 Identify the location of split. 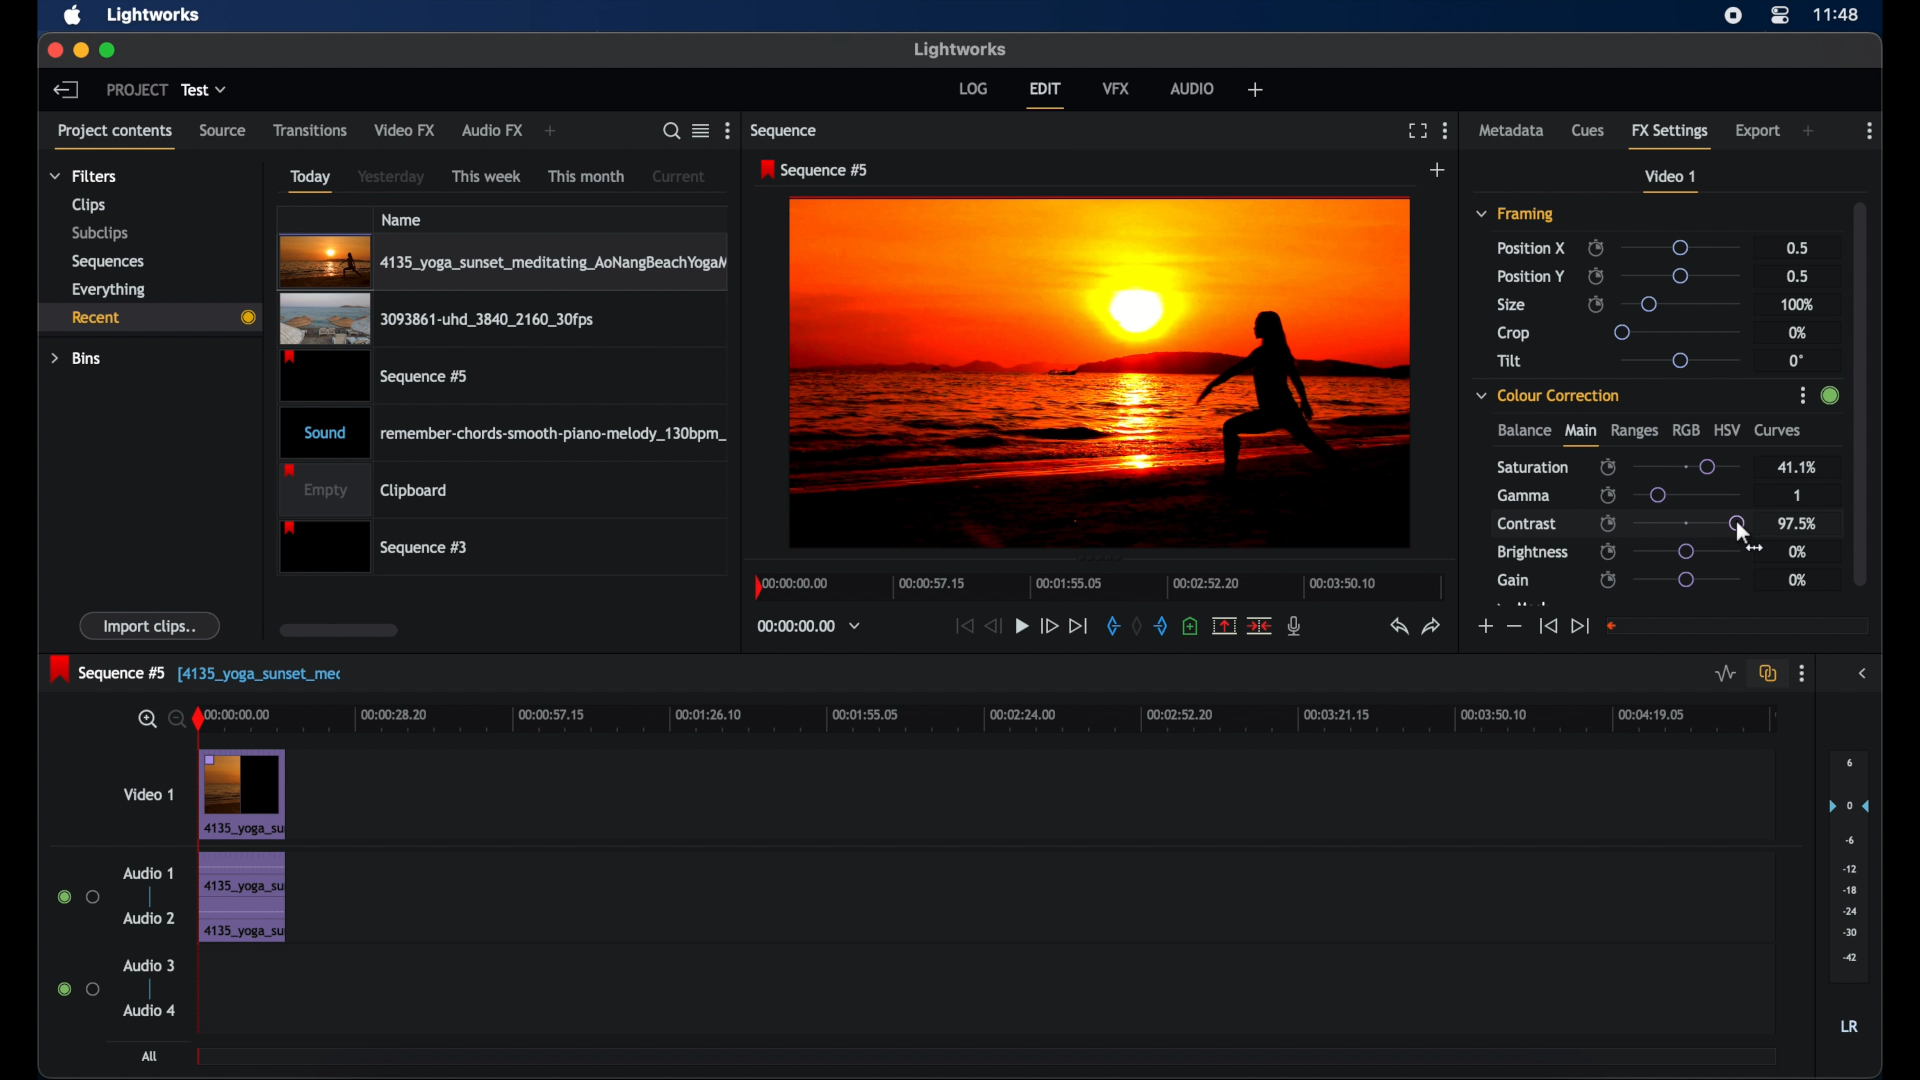
(1224, 625).